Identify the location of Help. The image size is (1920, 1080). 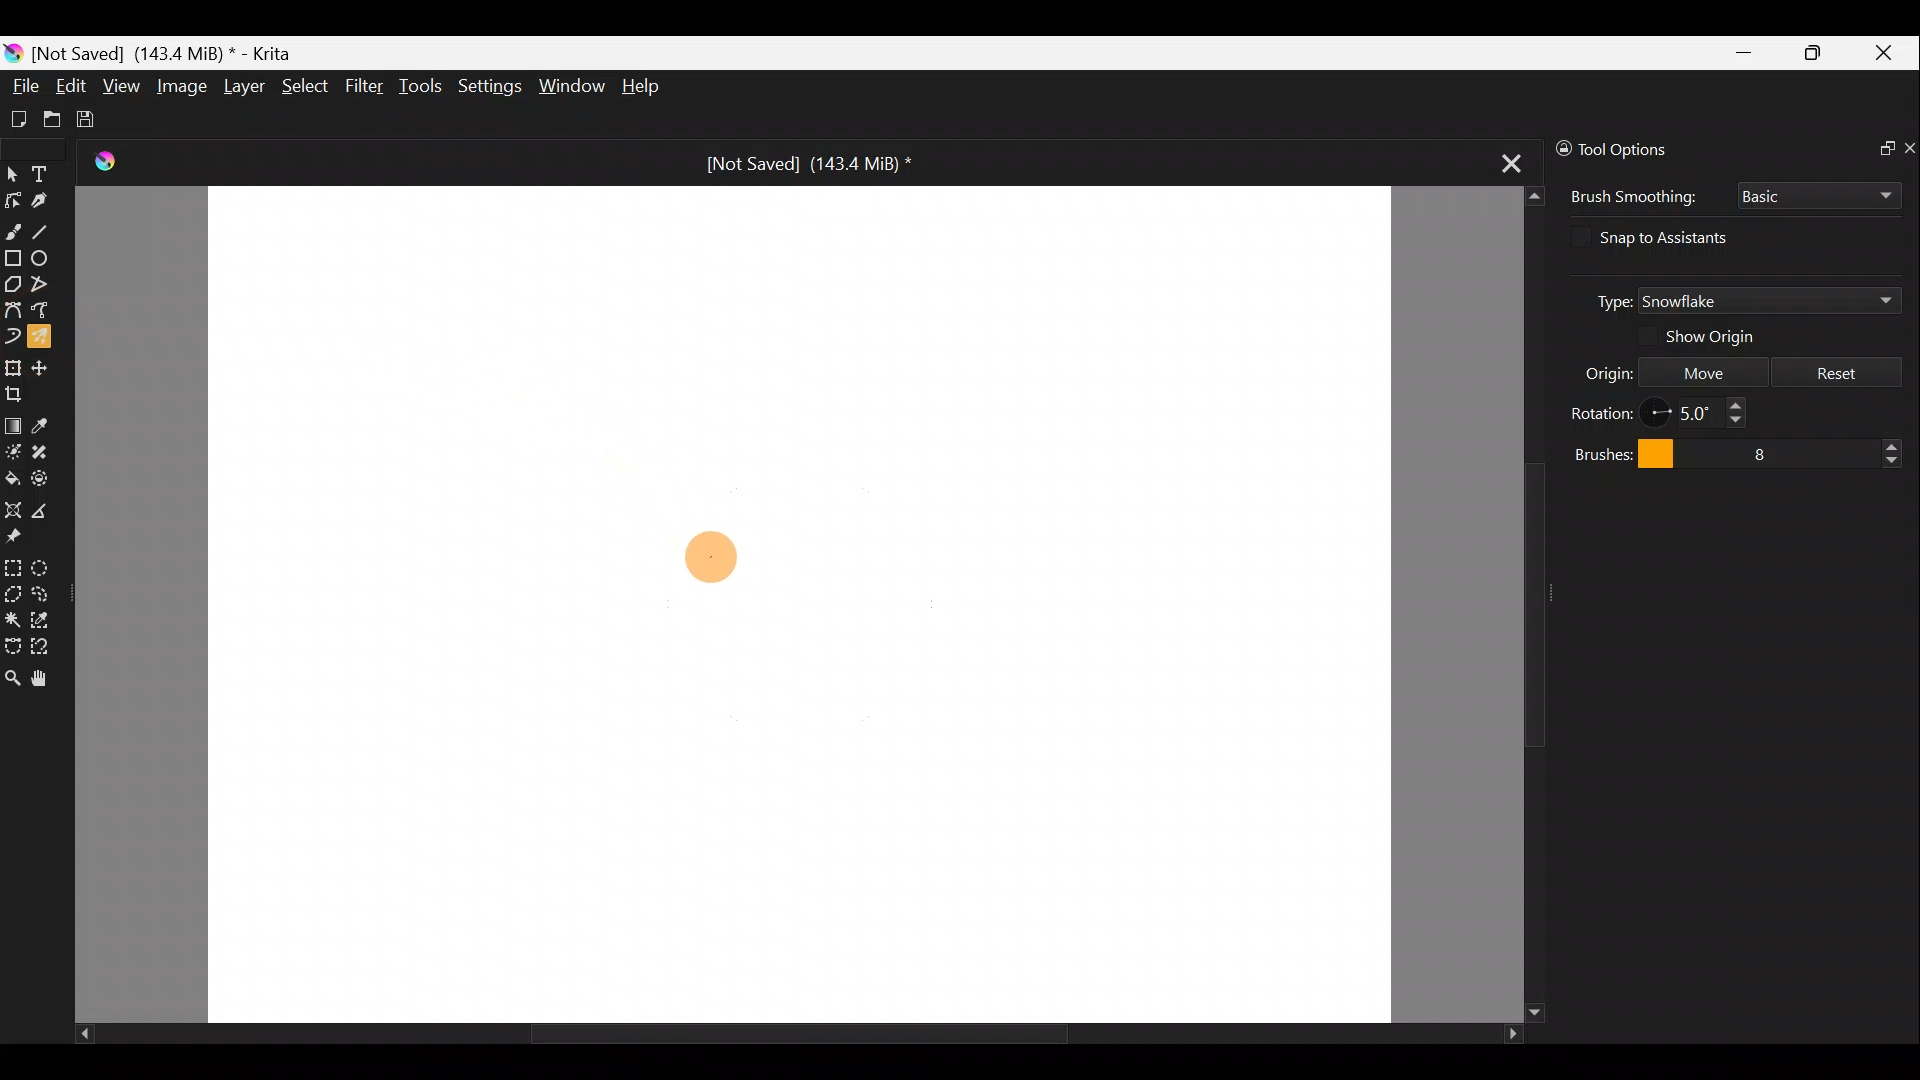
(654, 86).